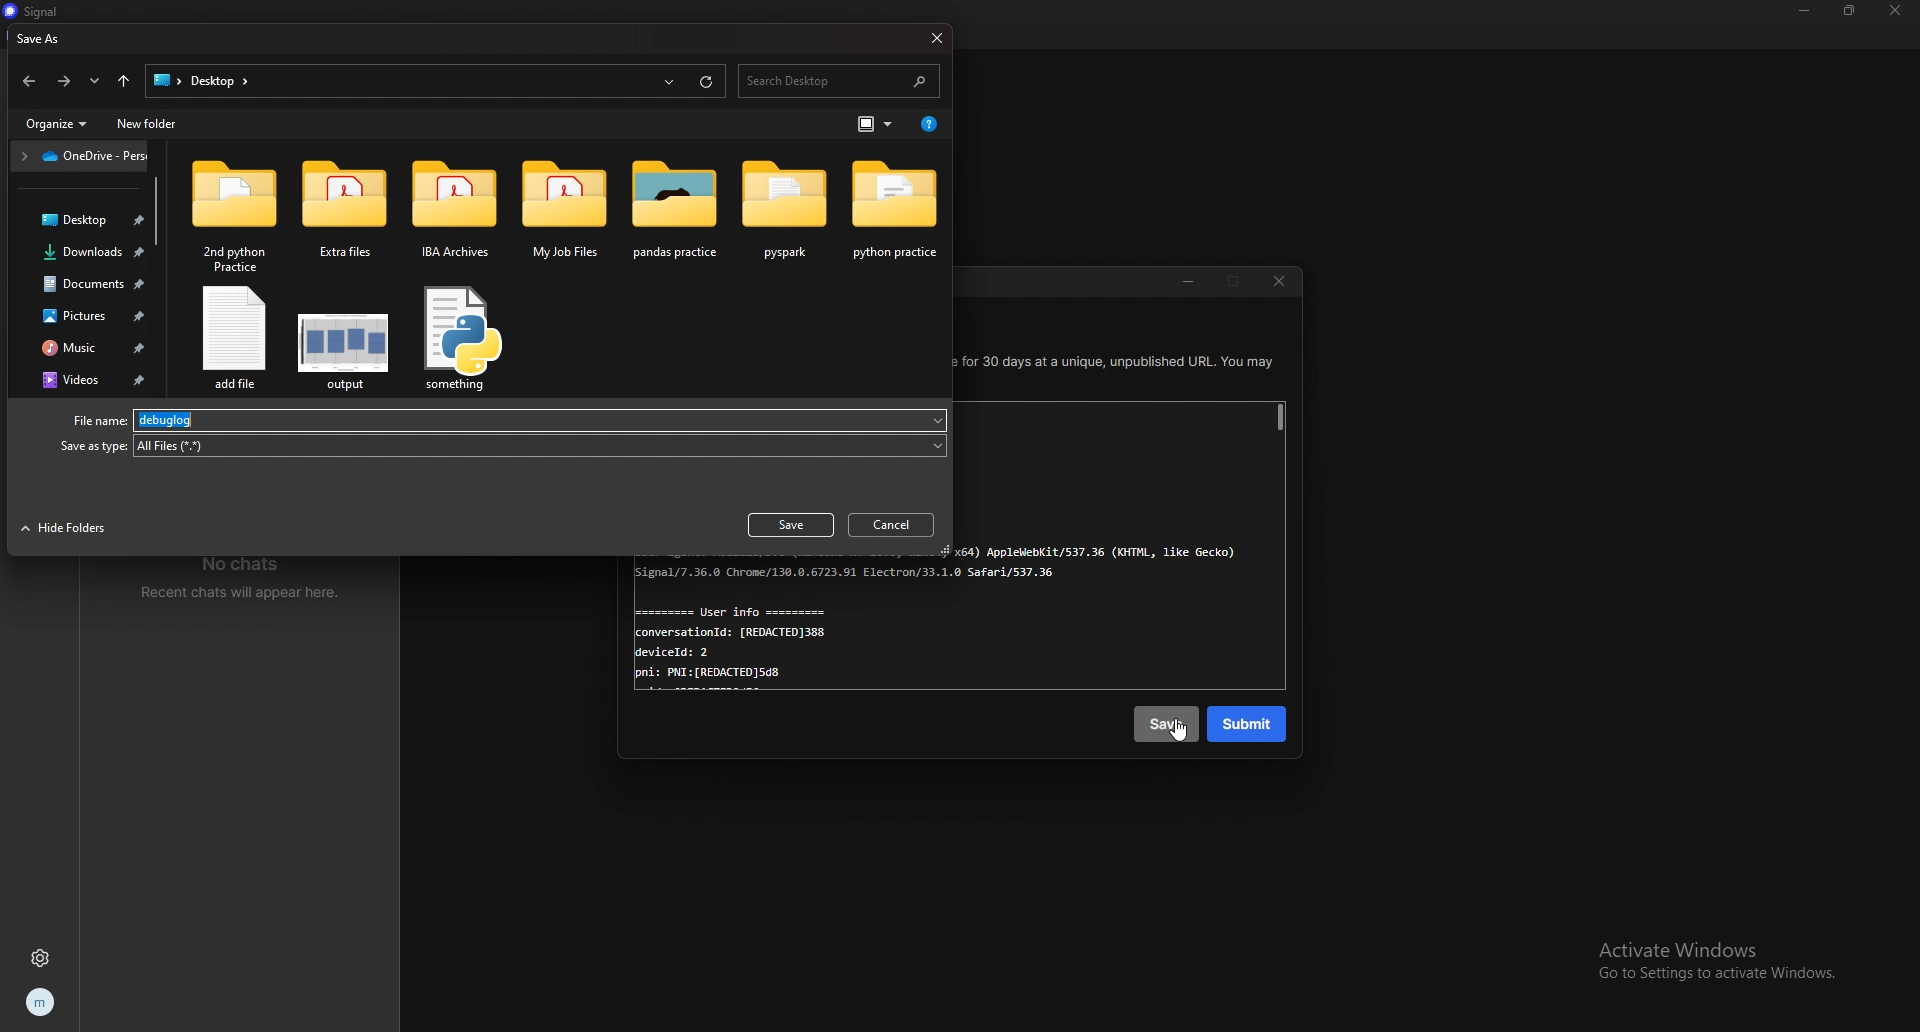 This screenshot has width=1920, height=1032. I want to click on upto desktop, so click(124, 81).